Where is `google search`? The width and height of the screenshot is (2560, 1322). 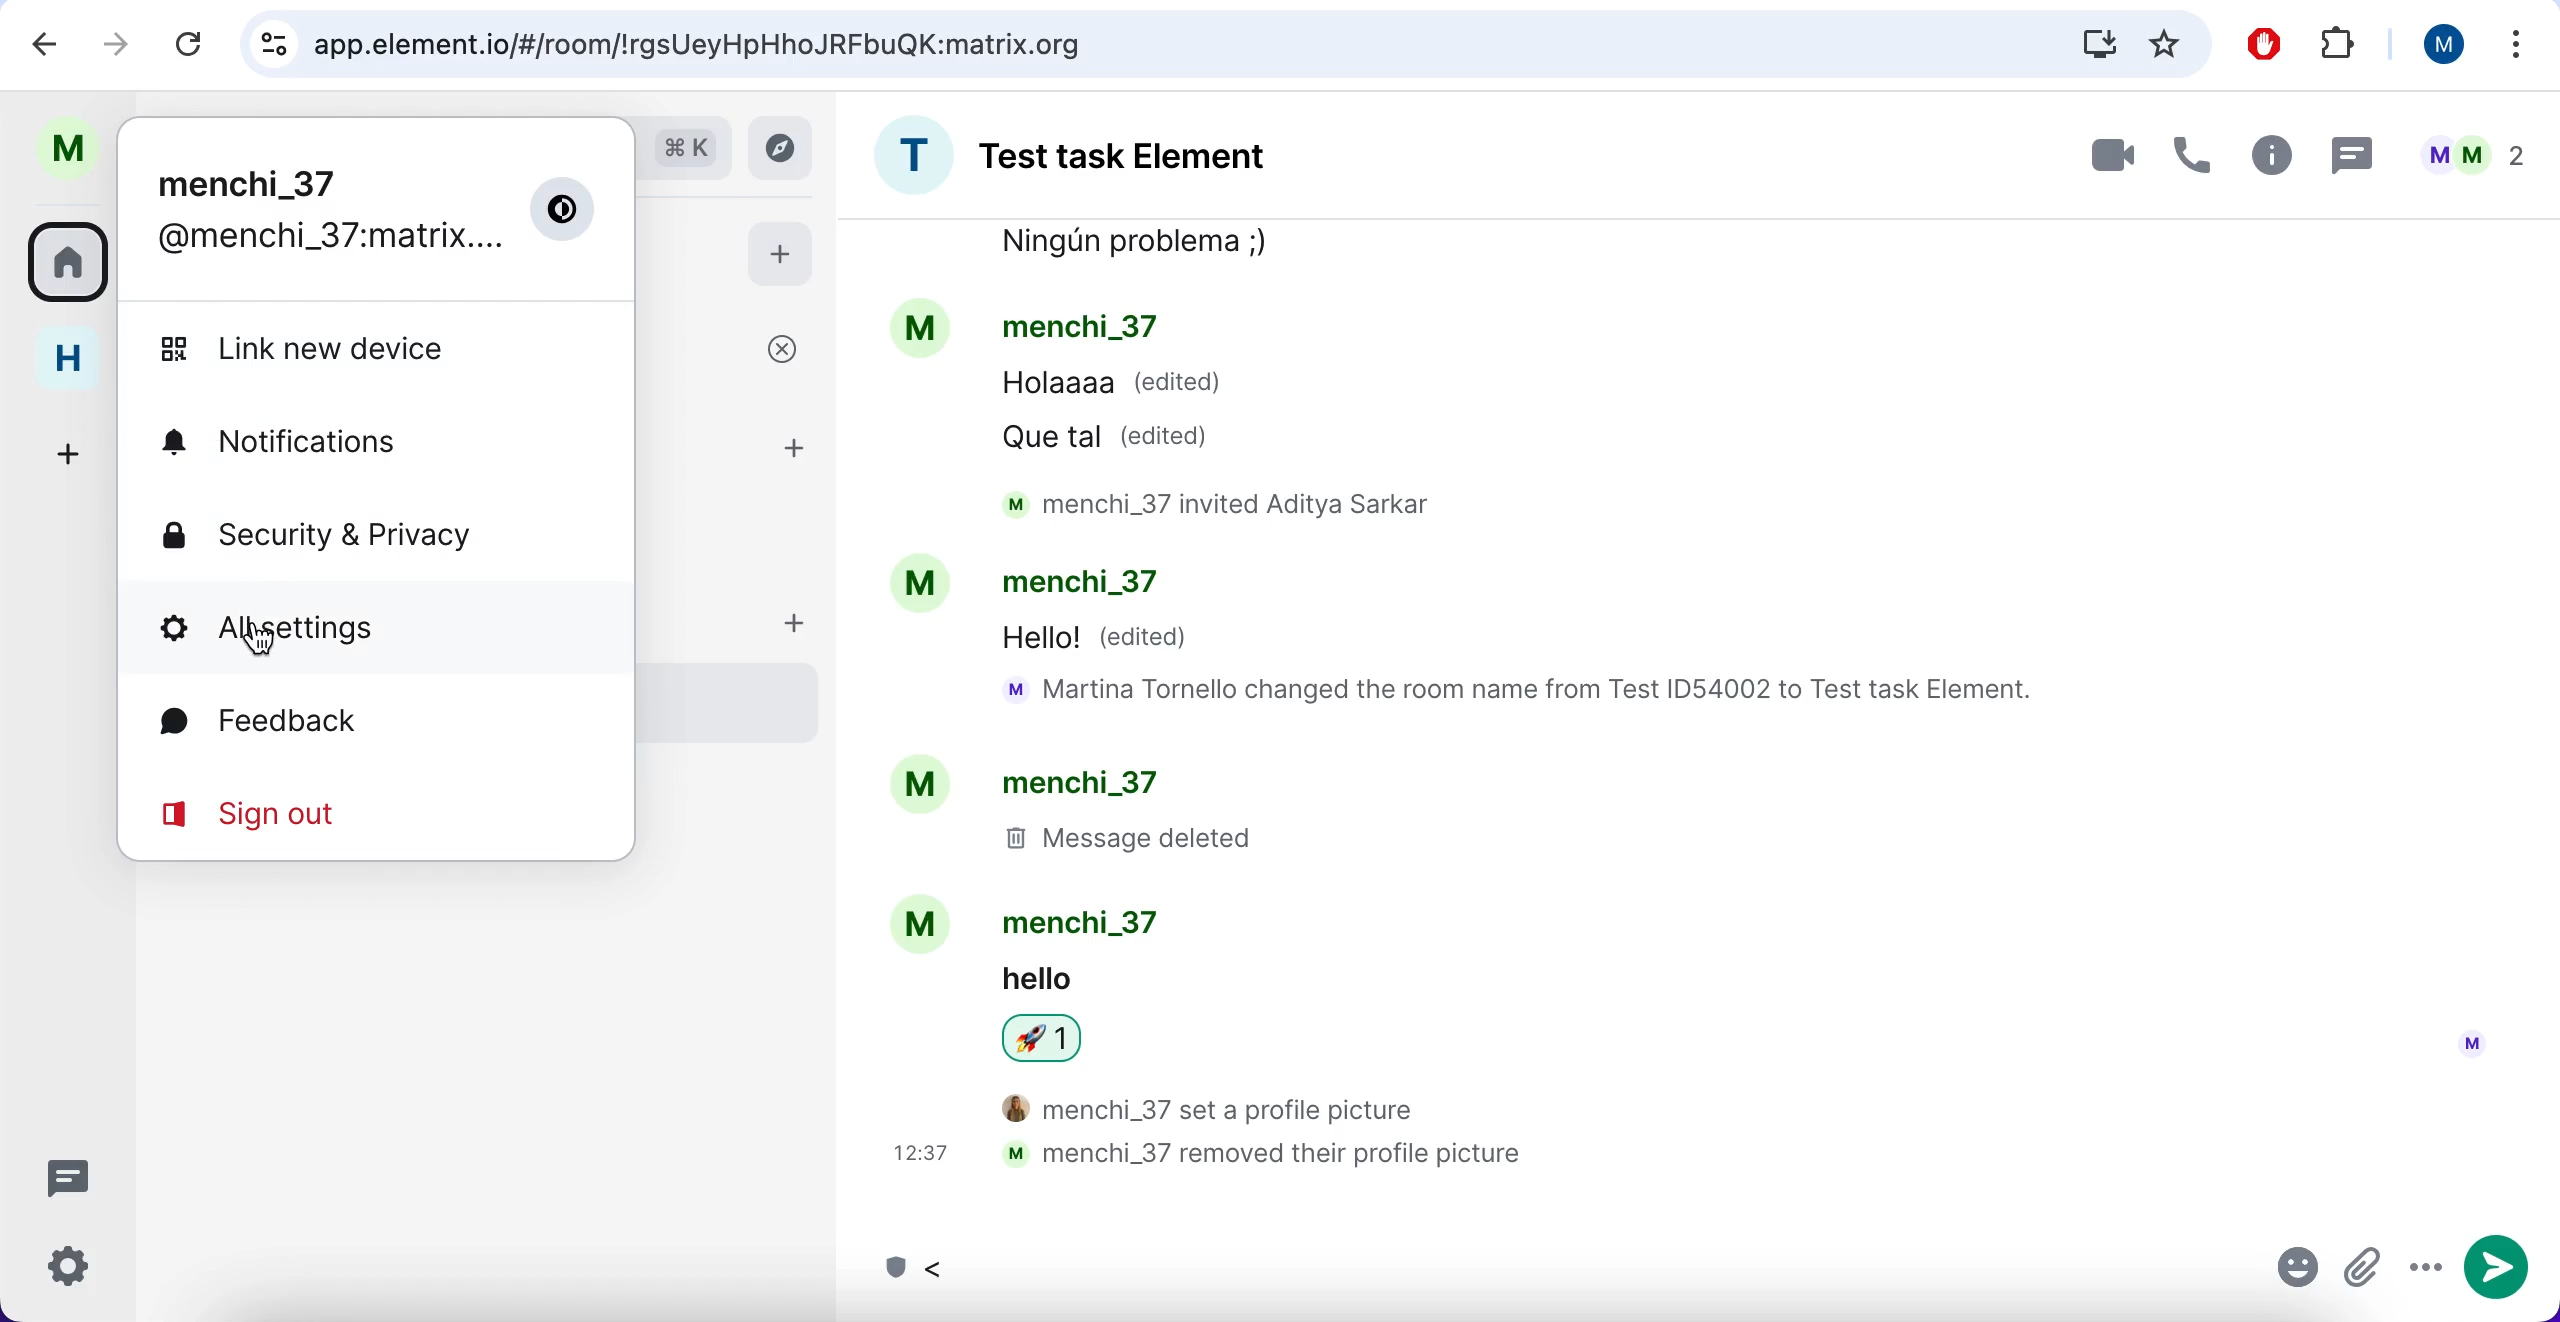 google search is located at coordinates (685, 150).